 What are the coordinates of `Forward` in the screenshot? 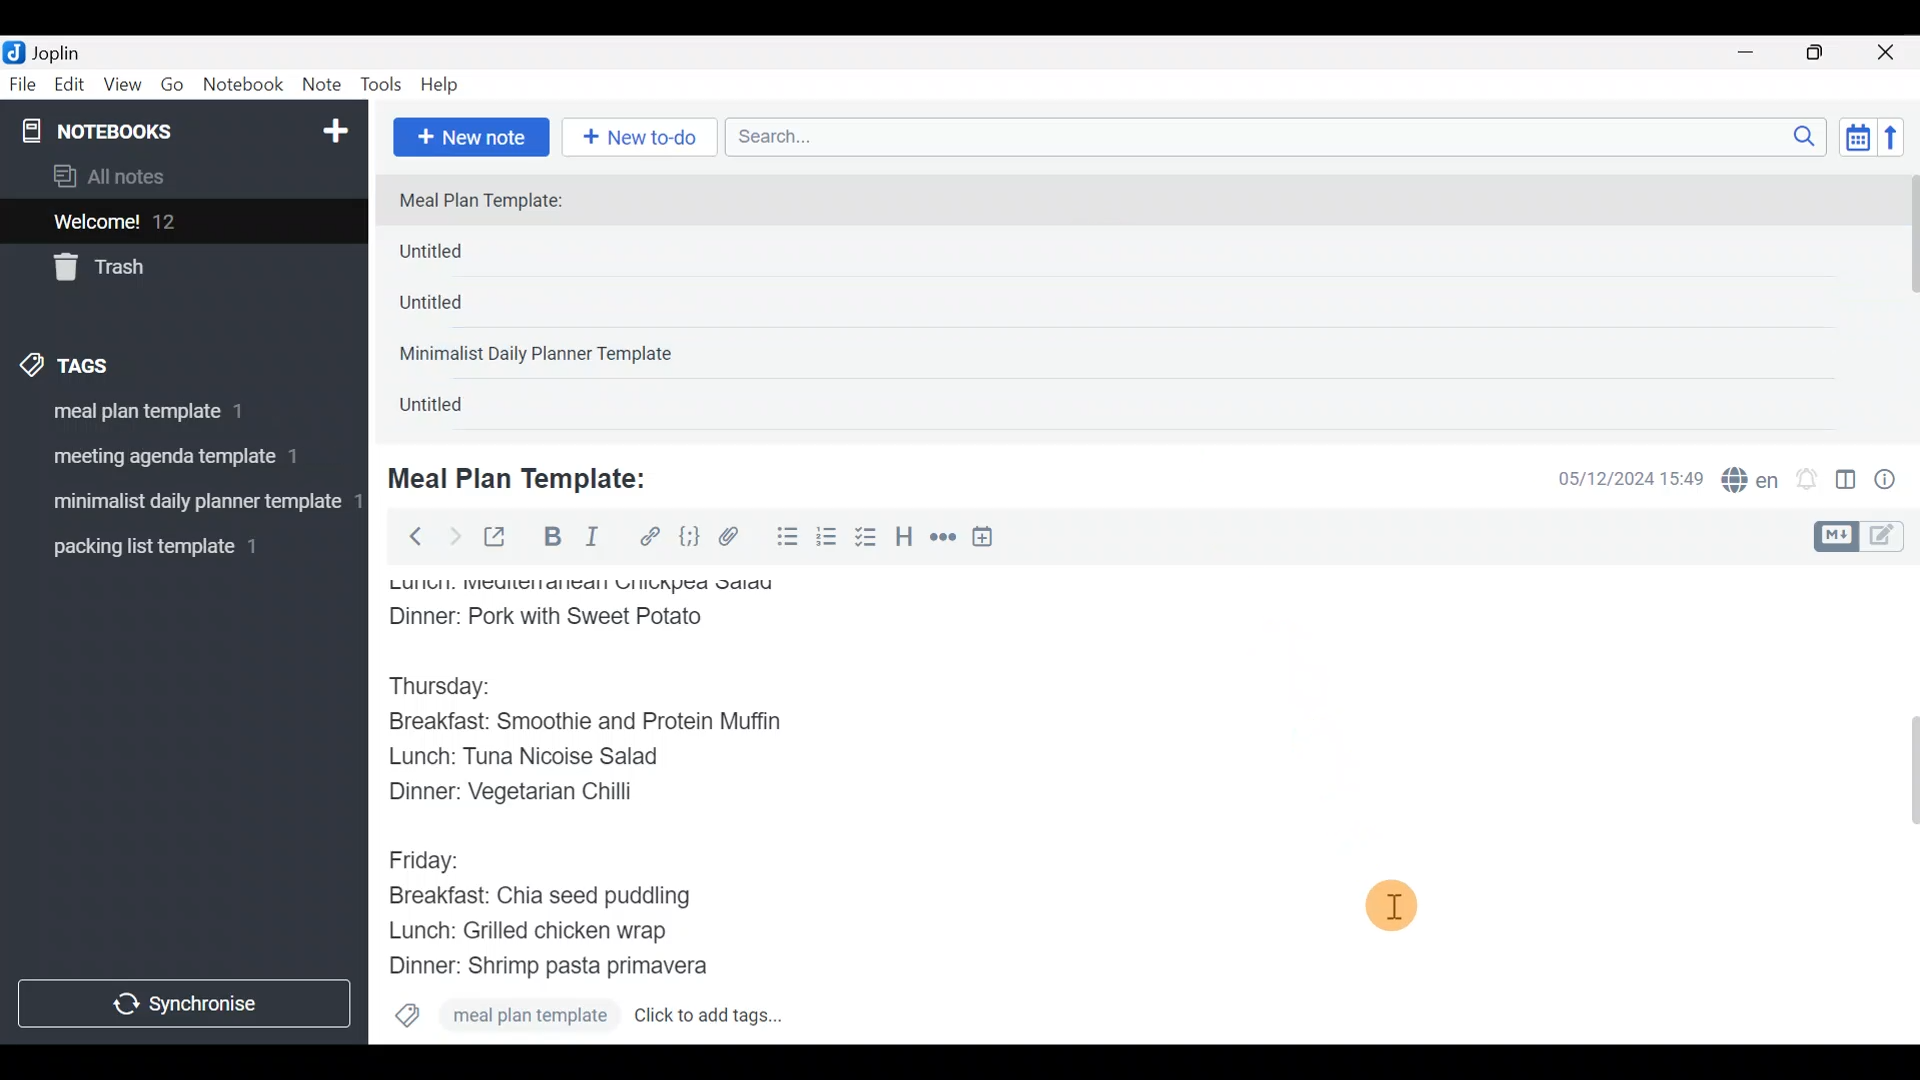 It's located at (454, 536).